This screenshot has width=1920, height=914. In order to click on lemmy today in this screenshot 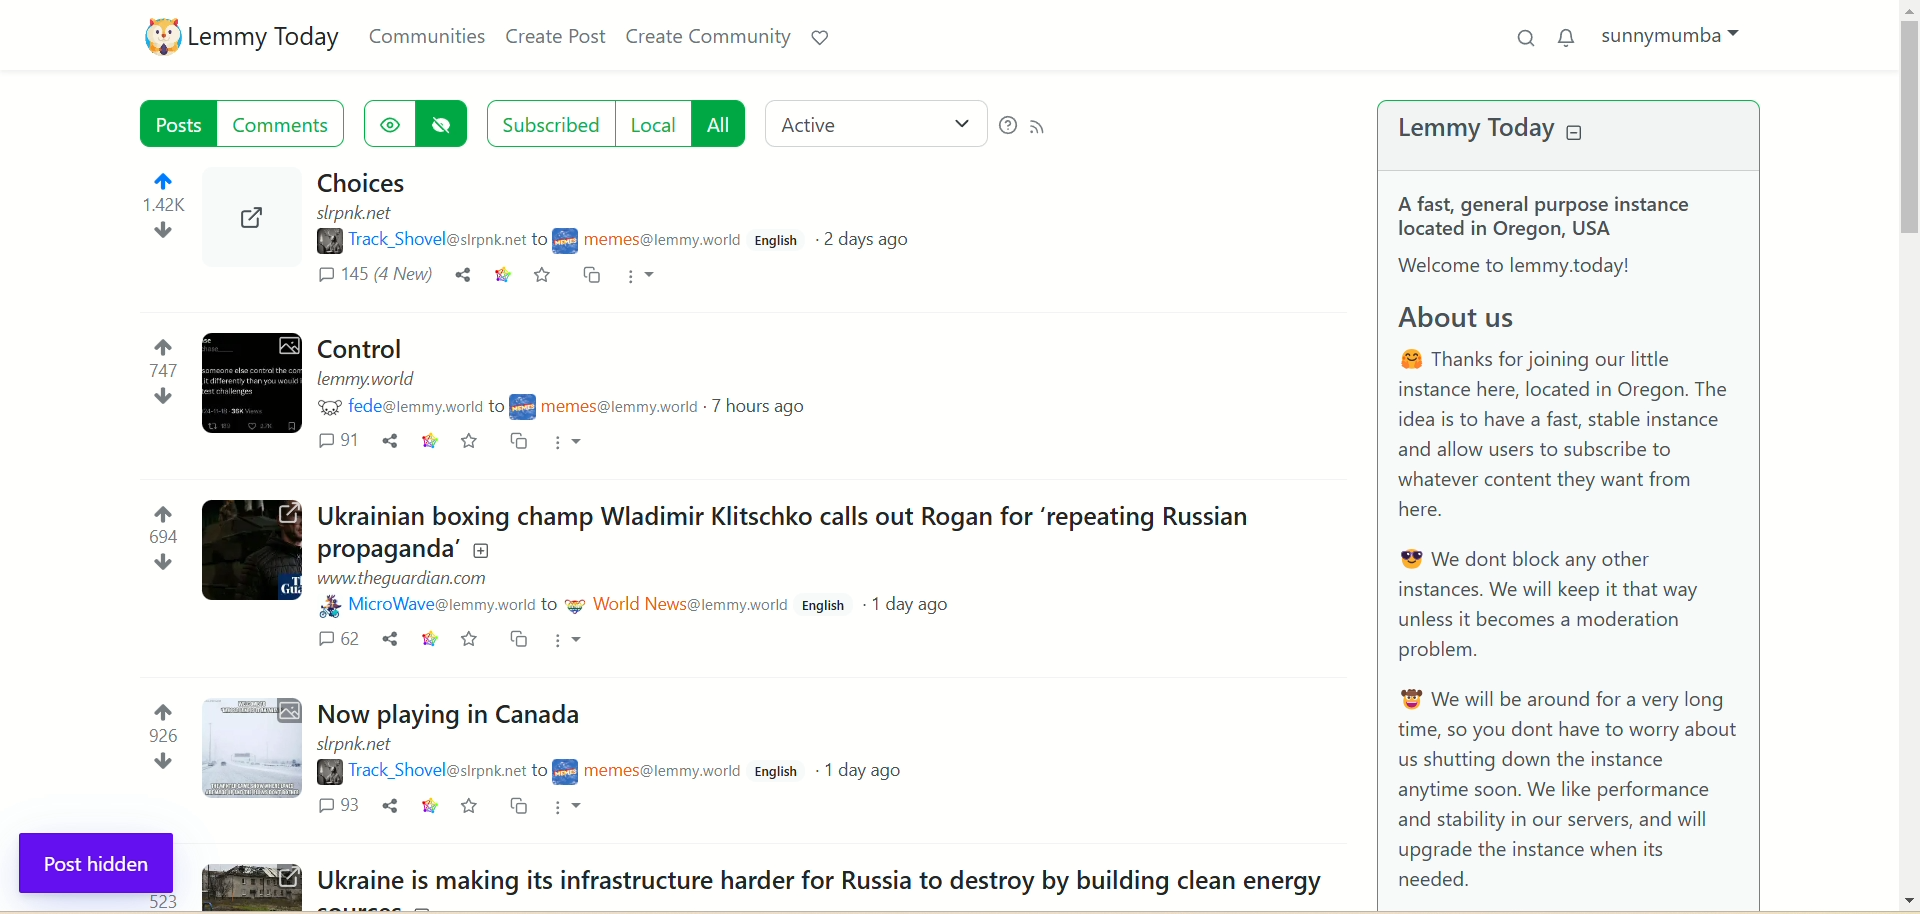, I will do `click(1510, 132)`.